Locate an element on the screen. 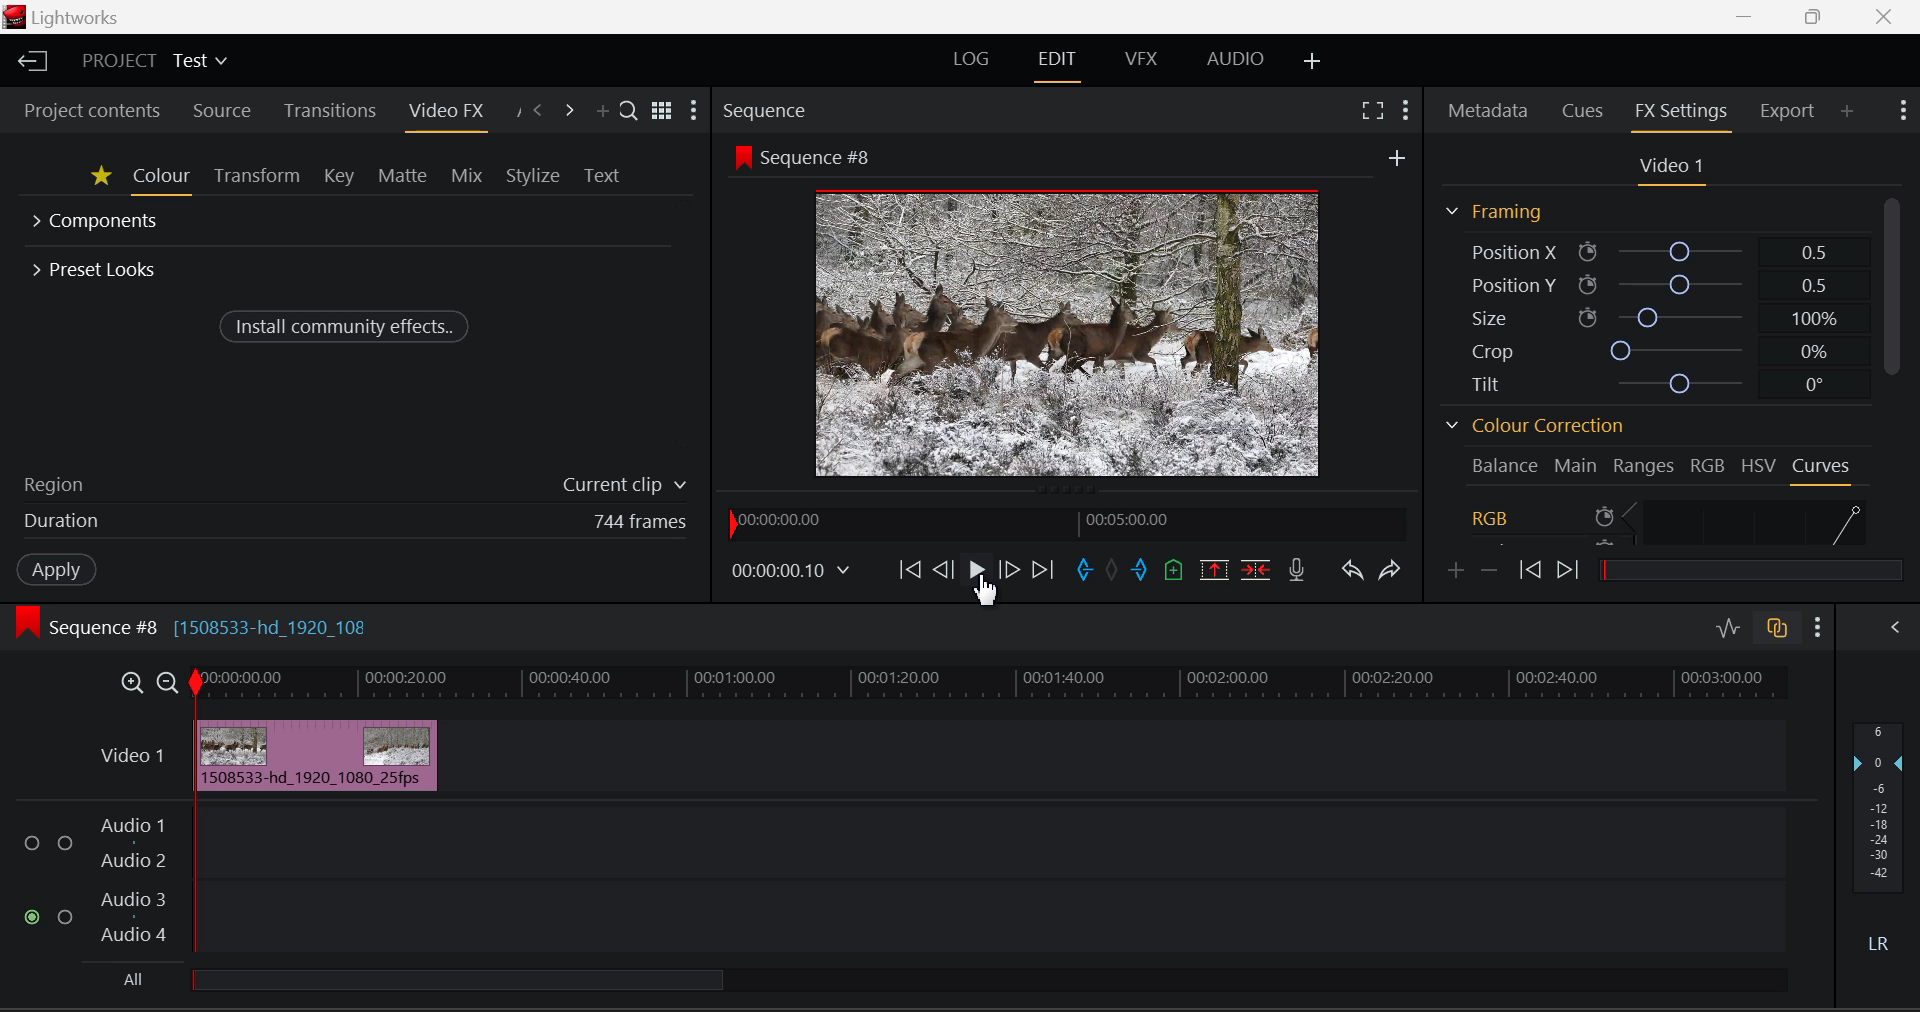 The image size is (1920, 1012). Toggle between list and title view is located at coordinates (661, 111).